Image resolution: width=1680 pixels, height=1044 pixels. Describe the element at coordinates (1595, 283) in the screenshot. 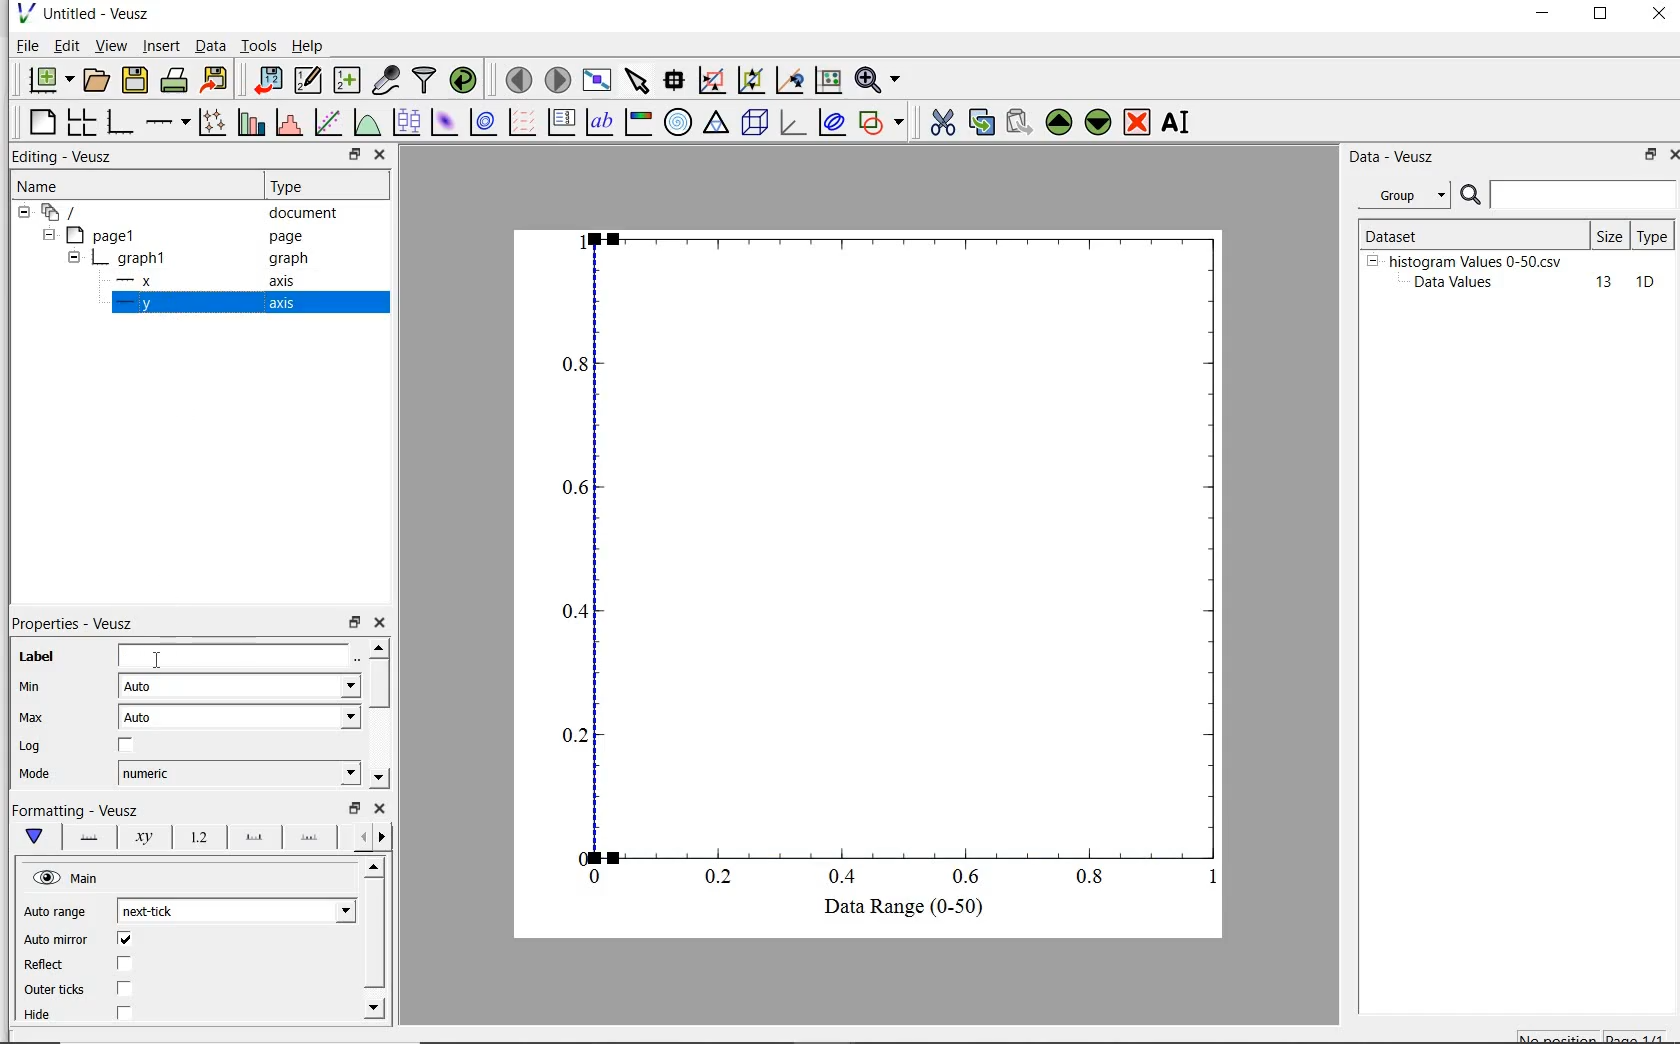

I see `13` at that location.